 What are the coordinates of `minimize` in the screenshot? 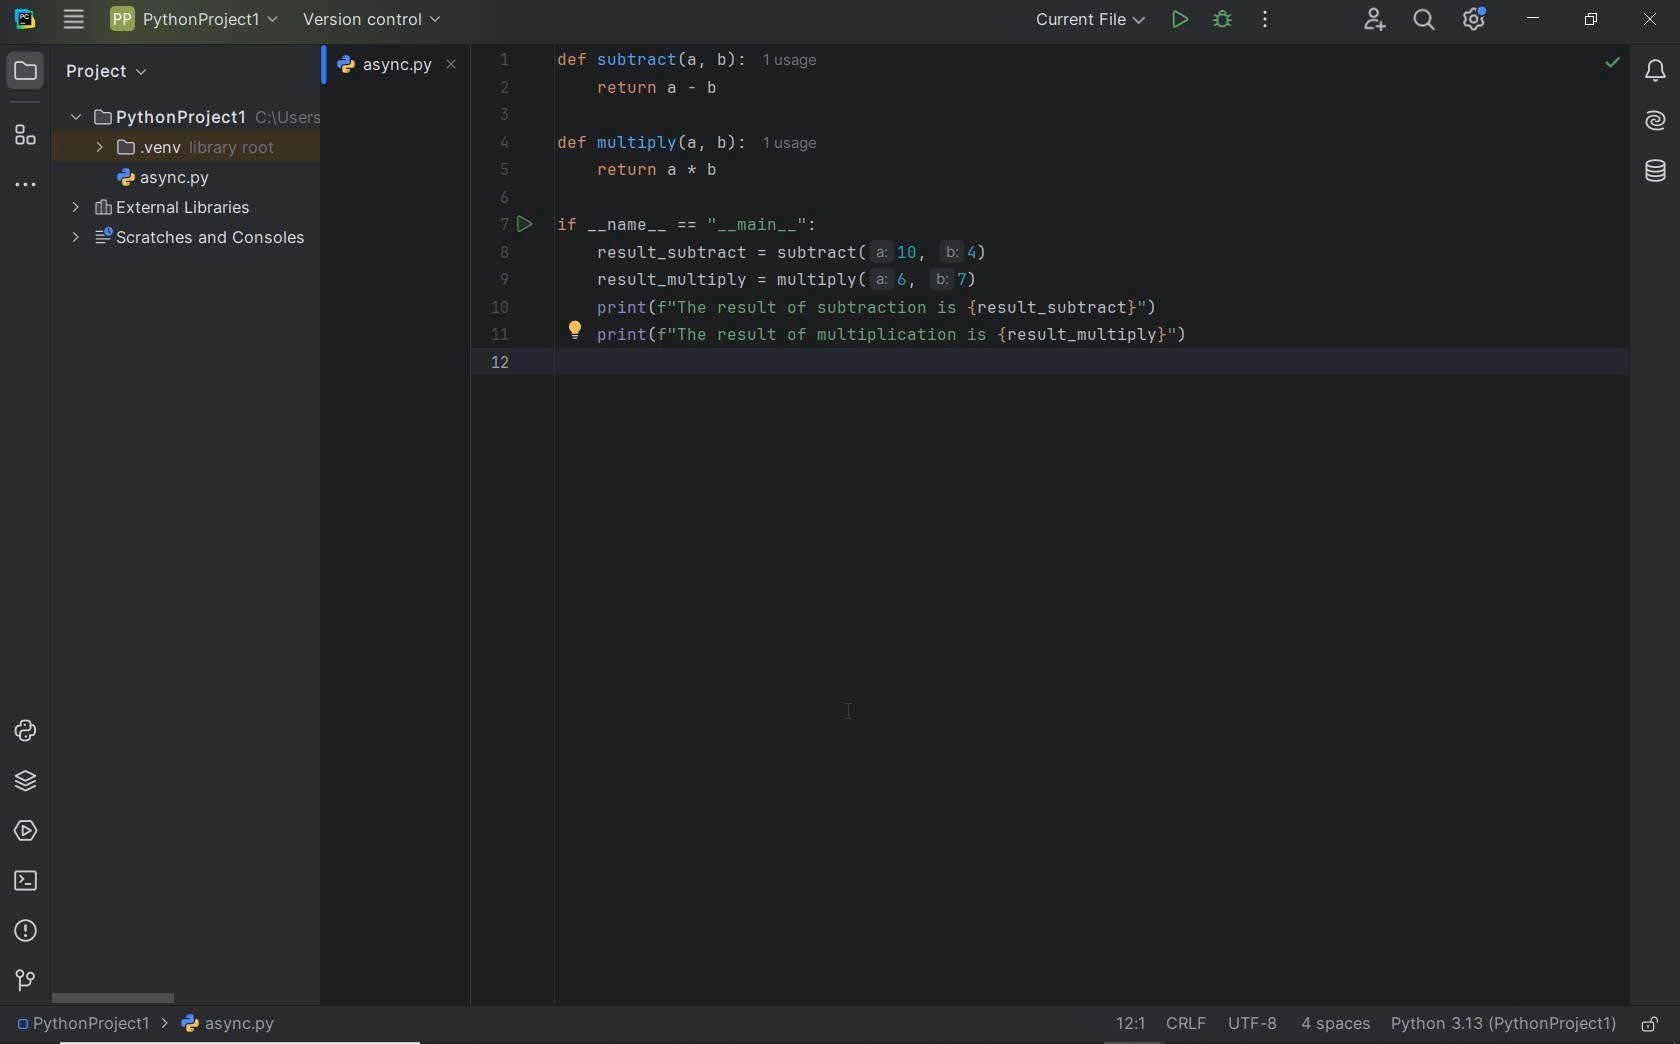 It's located at (1534, 18).